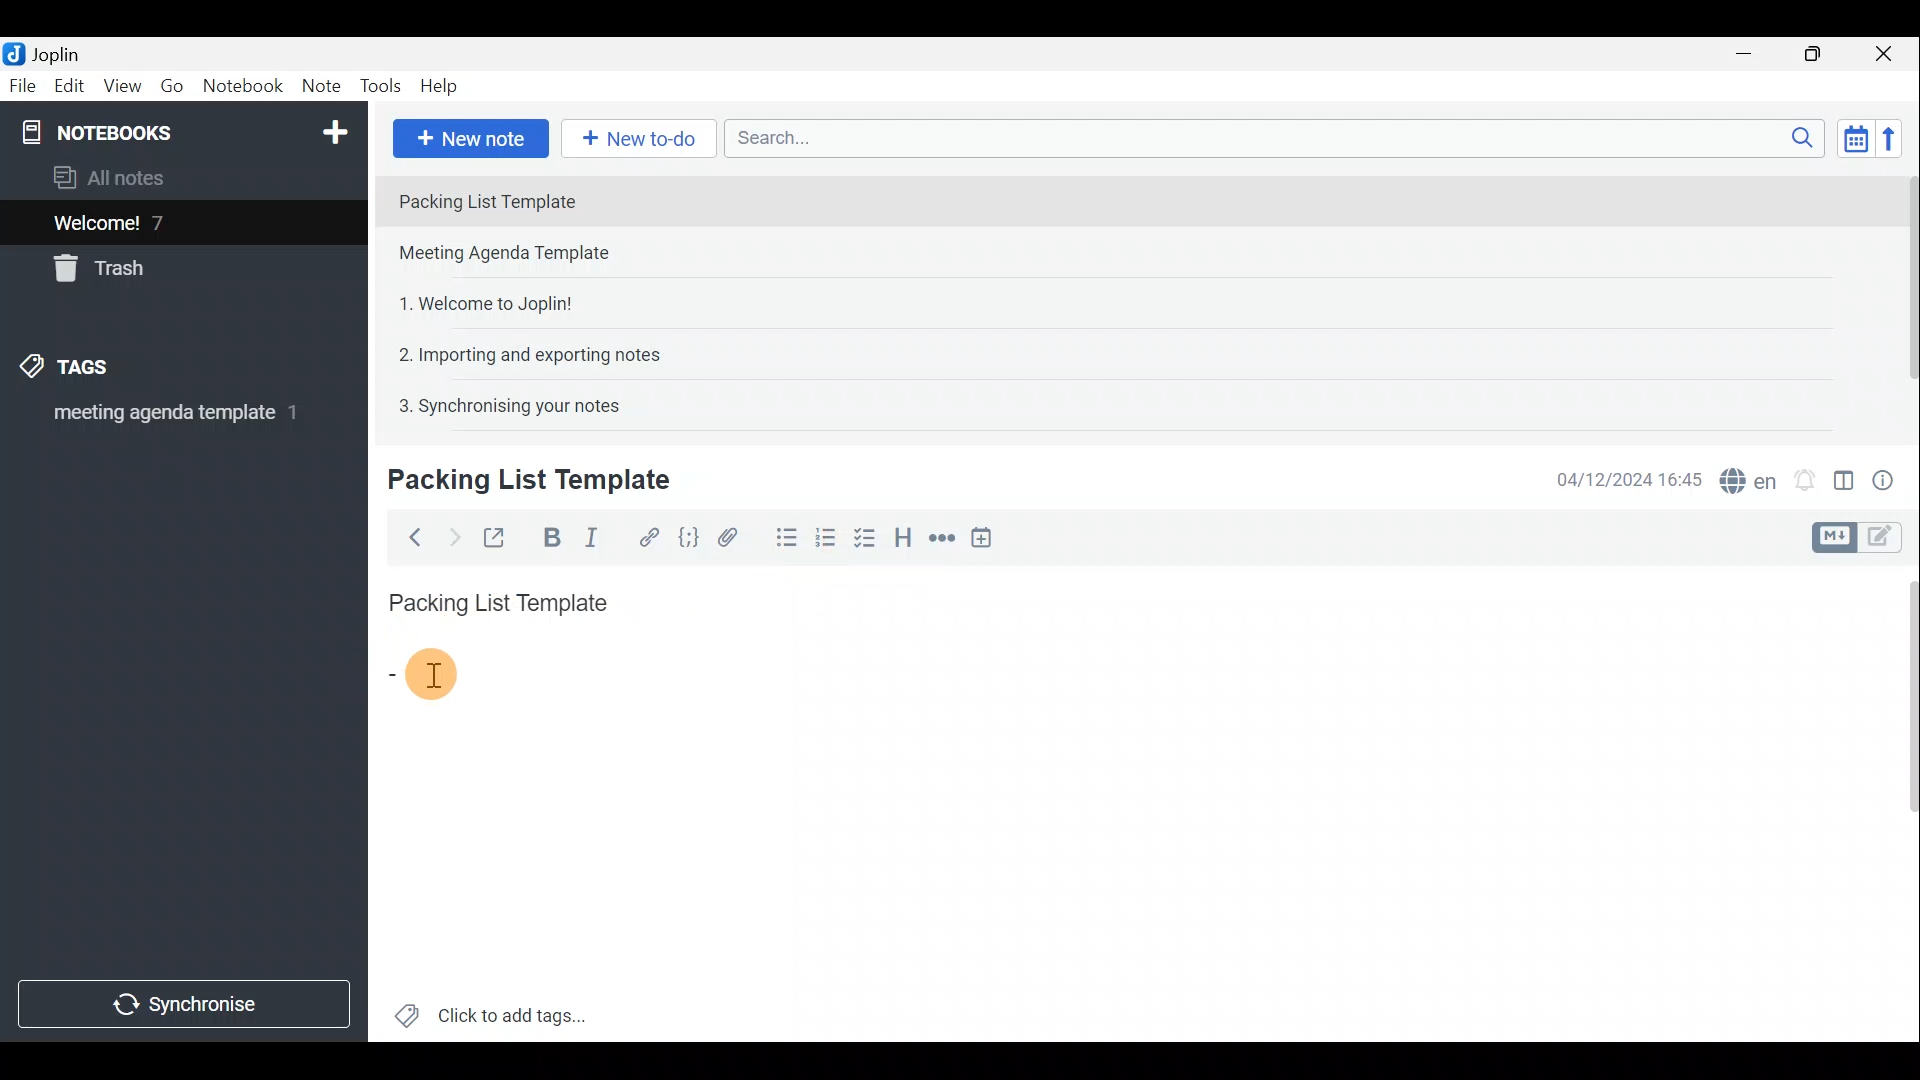  I want to click on Note 1, so click(559, 199).